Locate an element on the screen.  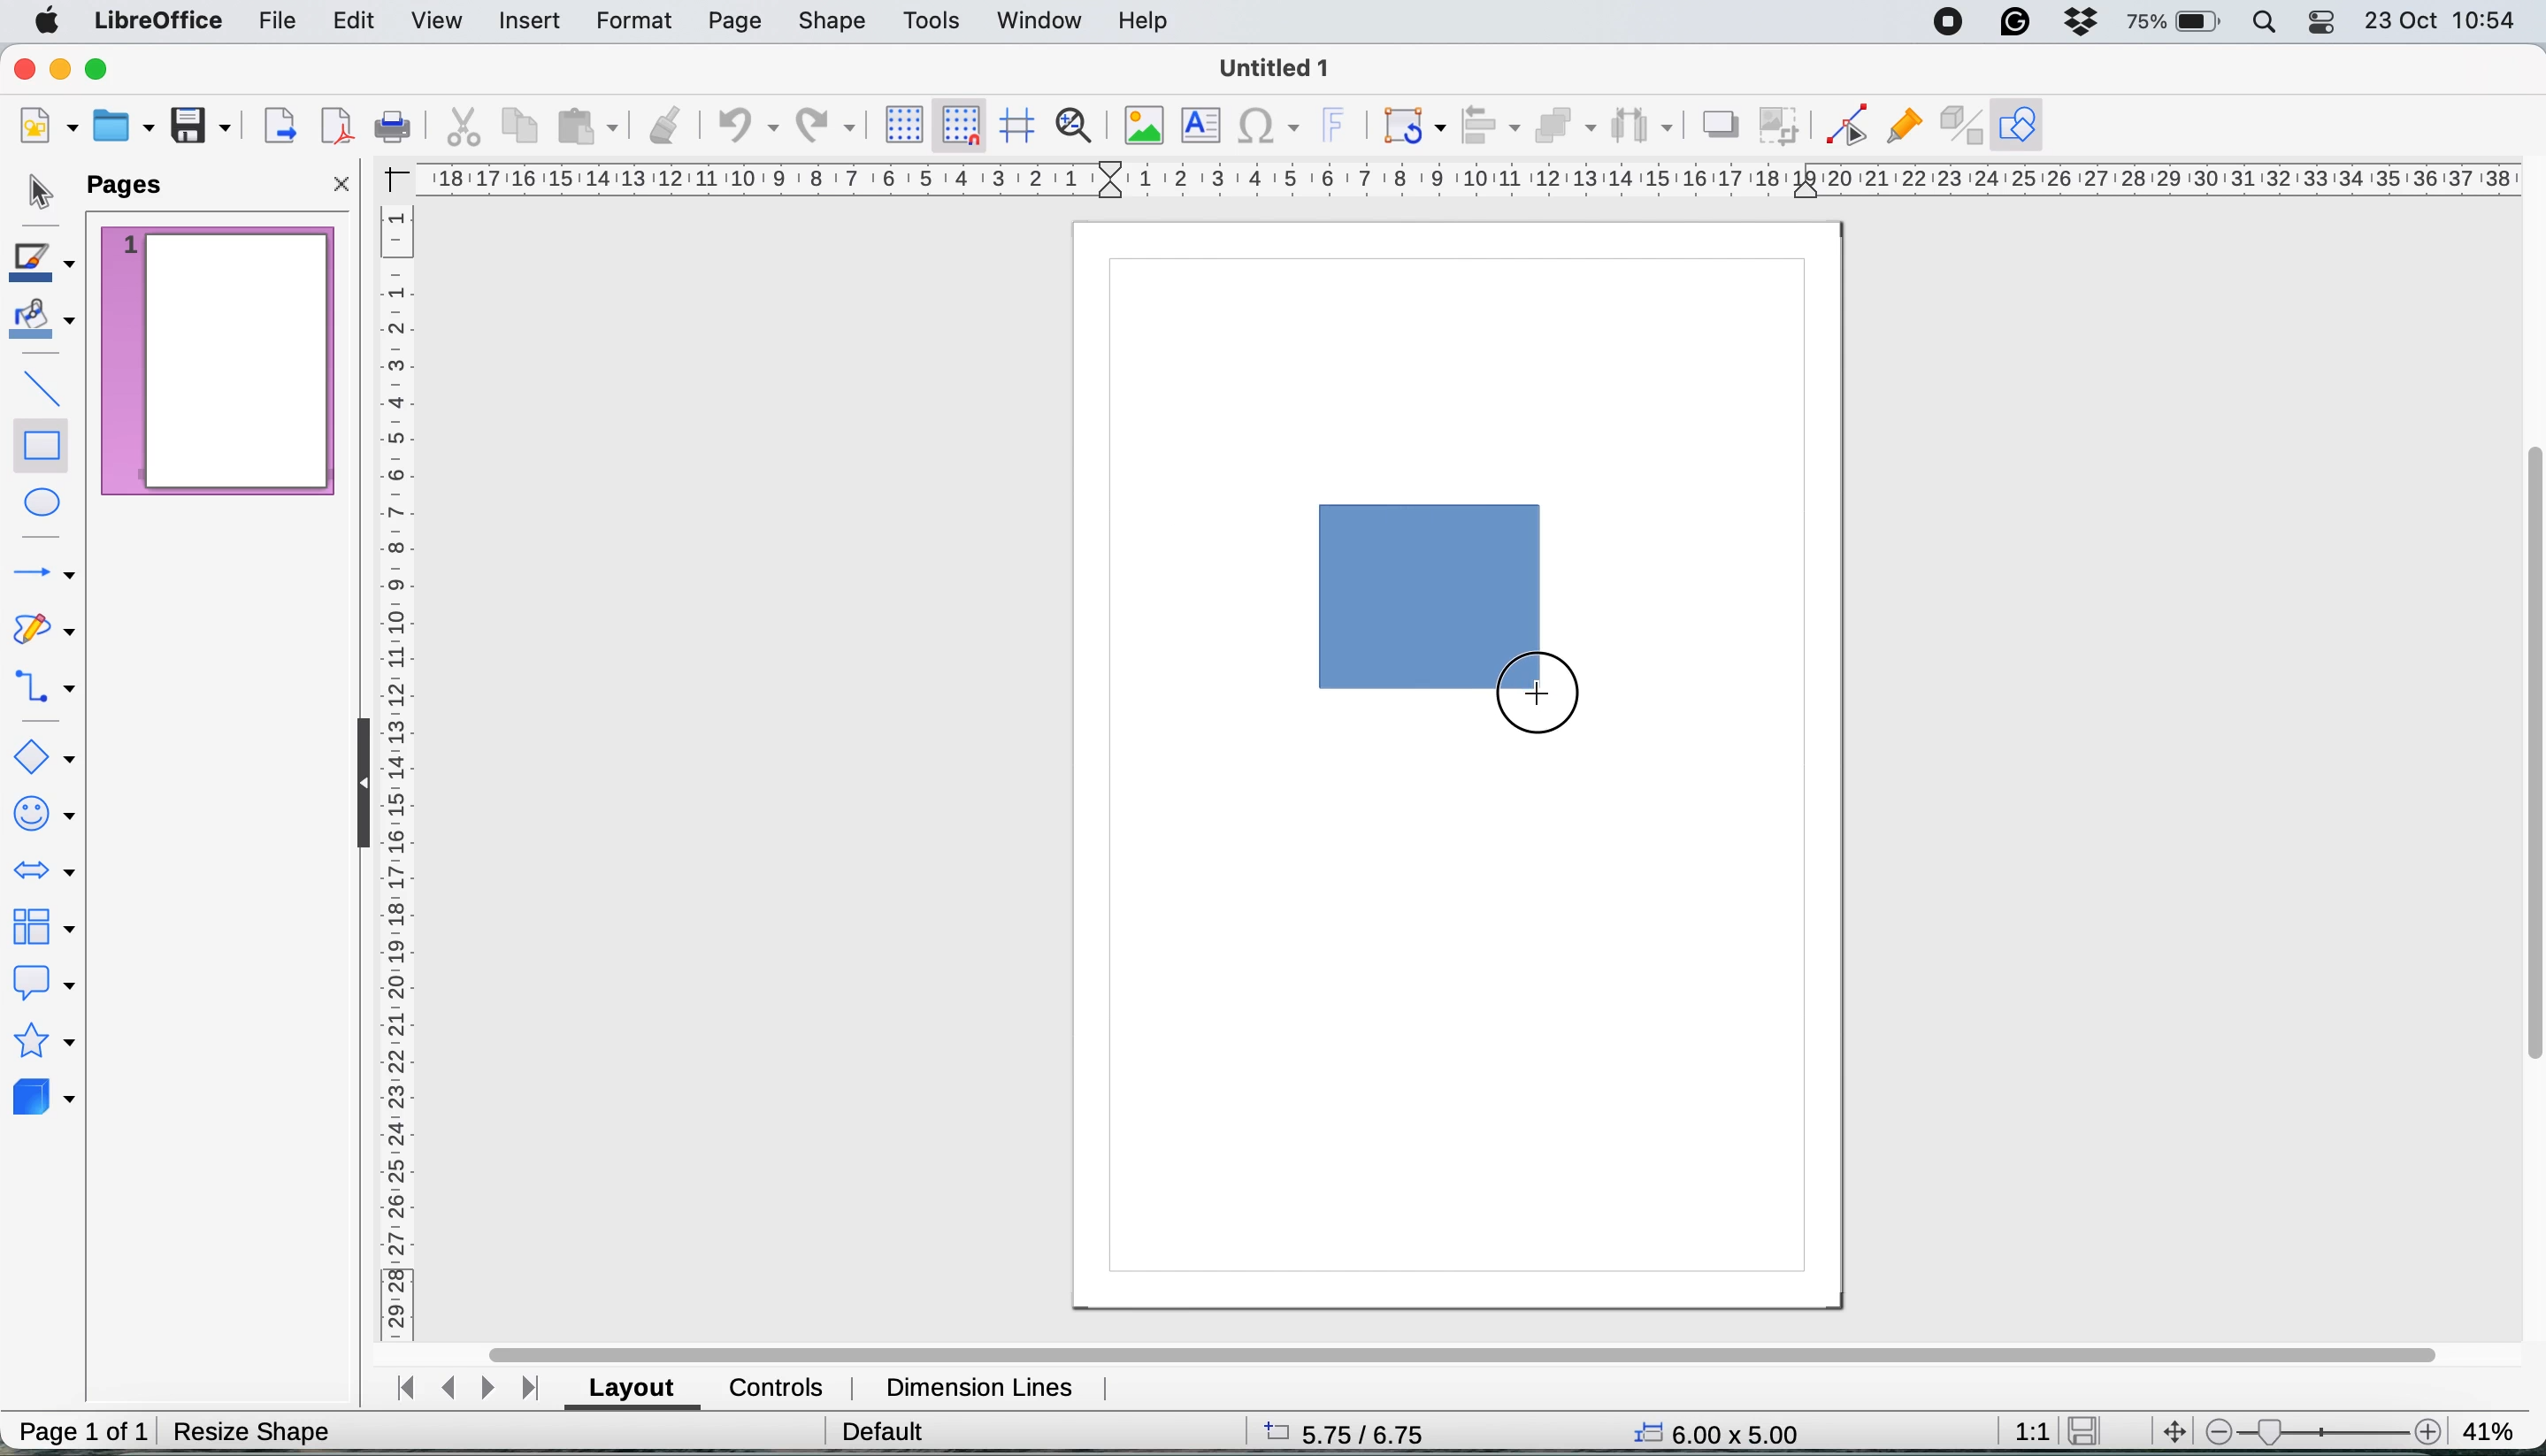
6.00x5.00 is located at coordinates (1718, 1430).